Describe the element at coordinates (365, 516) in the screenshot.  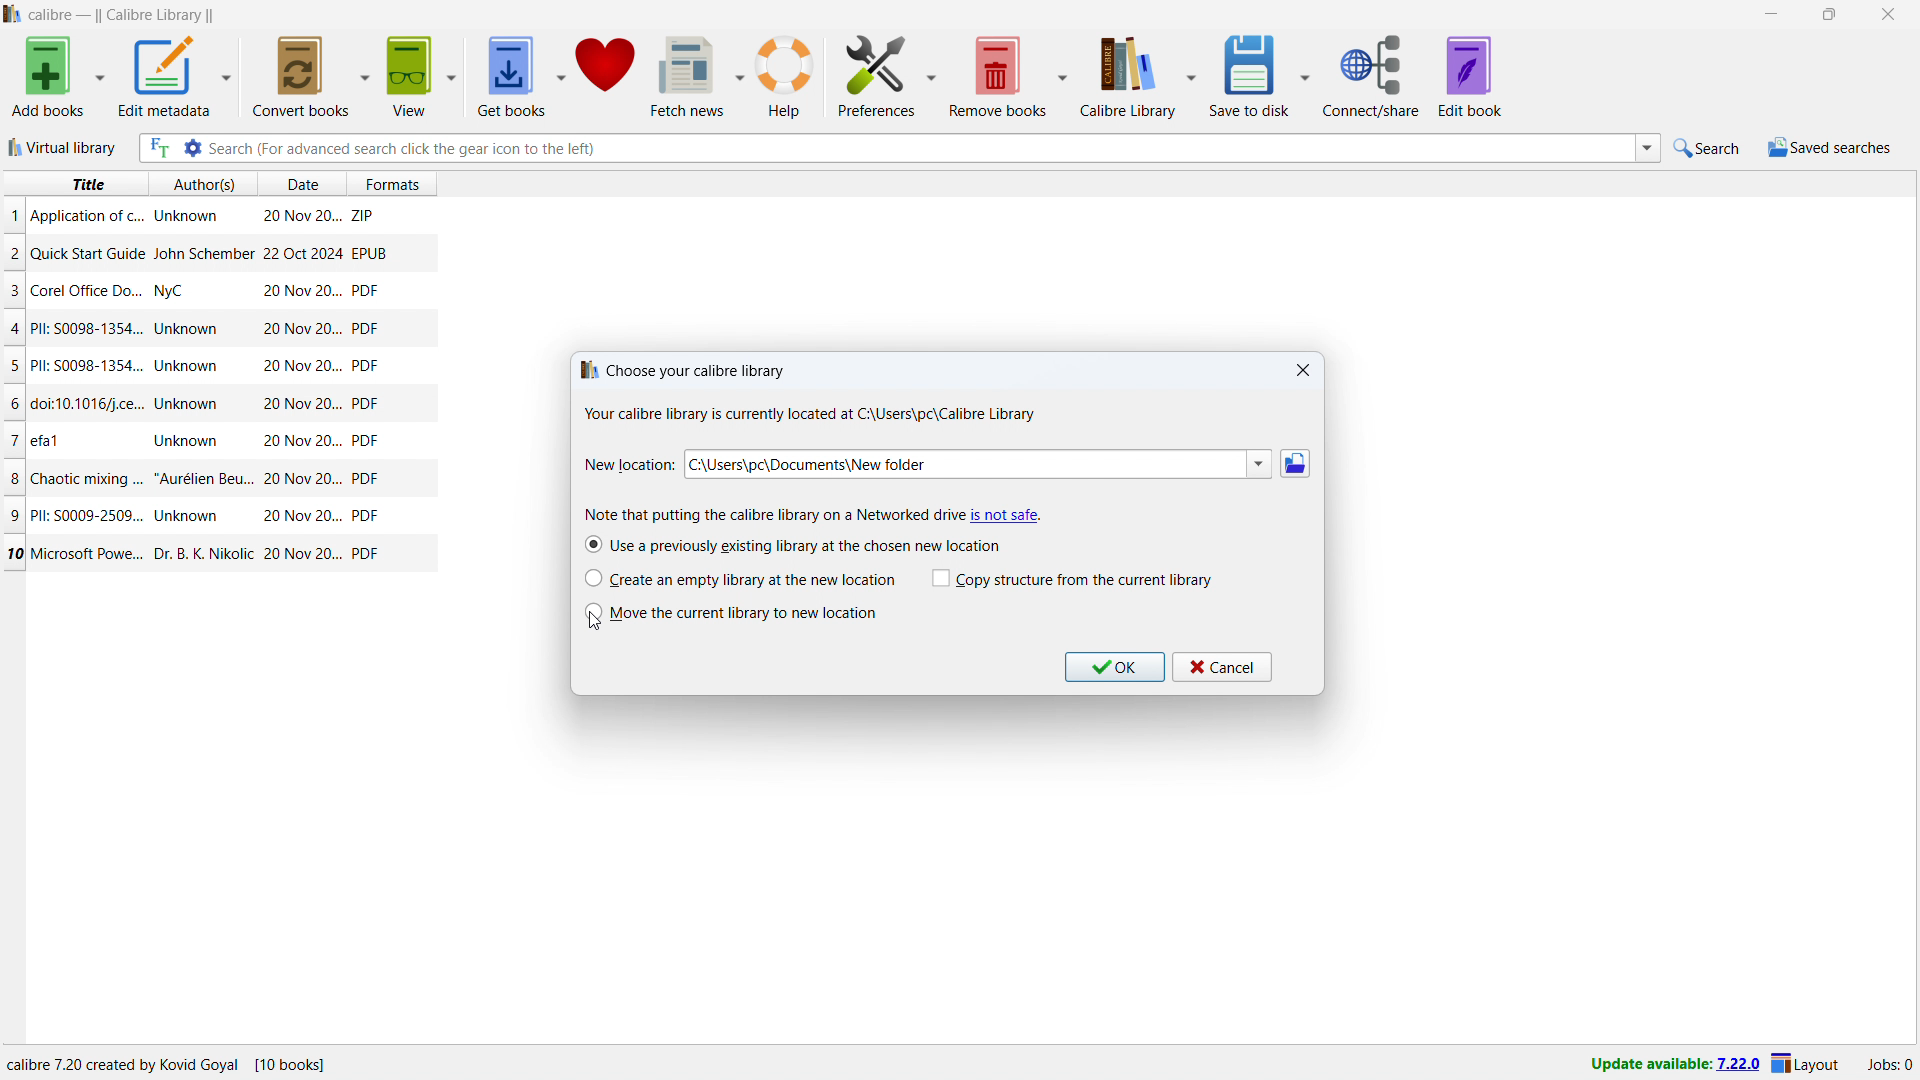
I see `PDF` at that location.